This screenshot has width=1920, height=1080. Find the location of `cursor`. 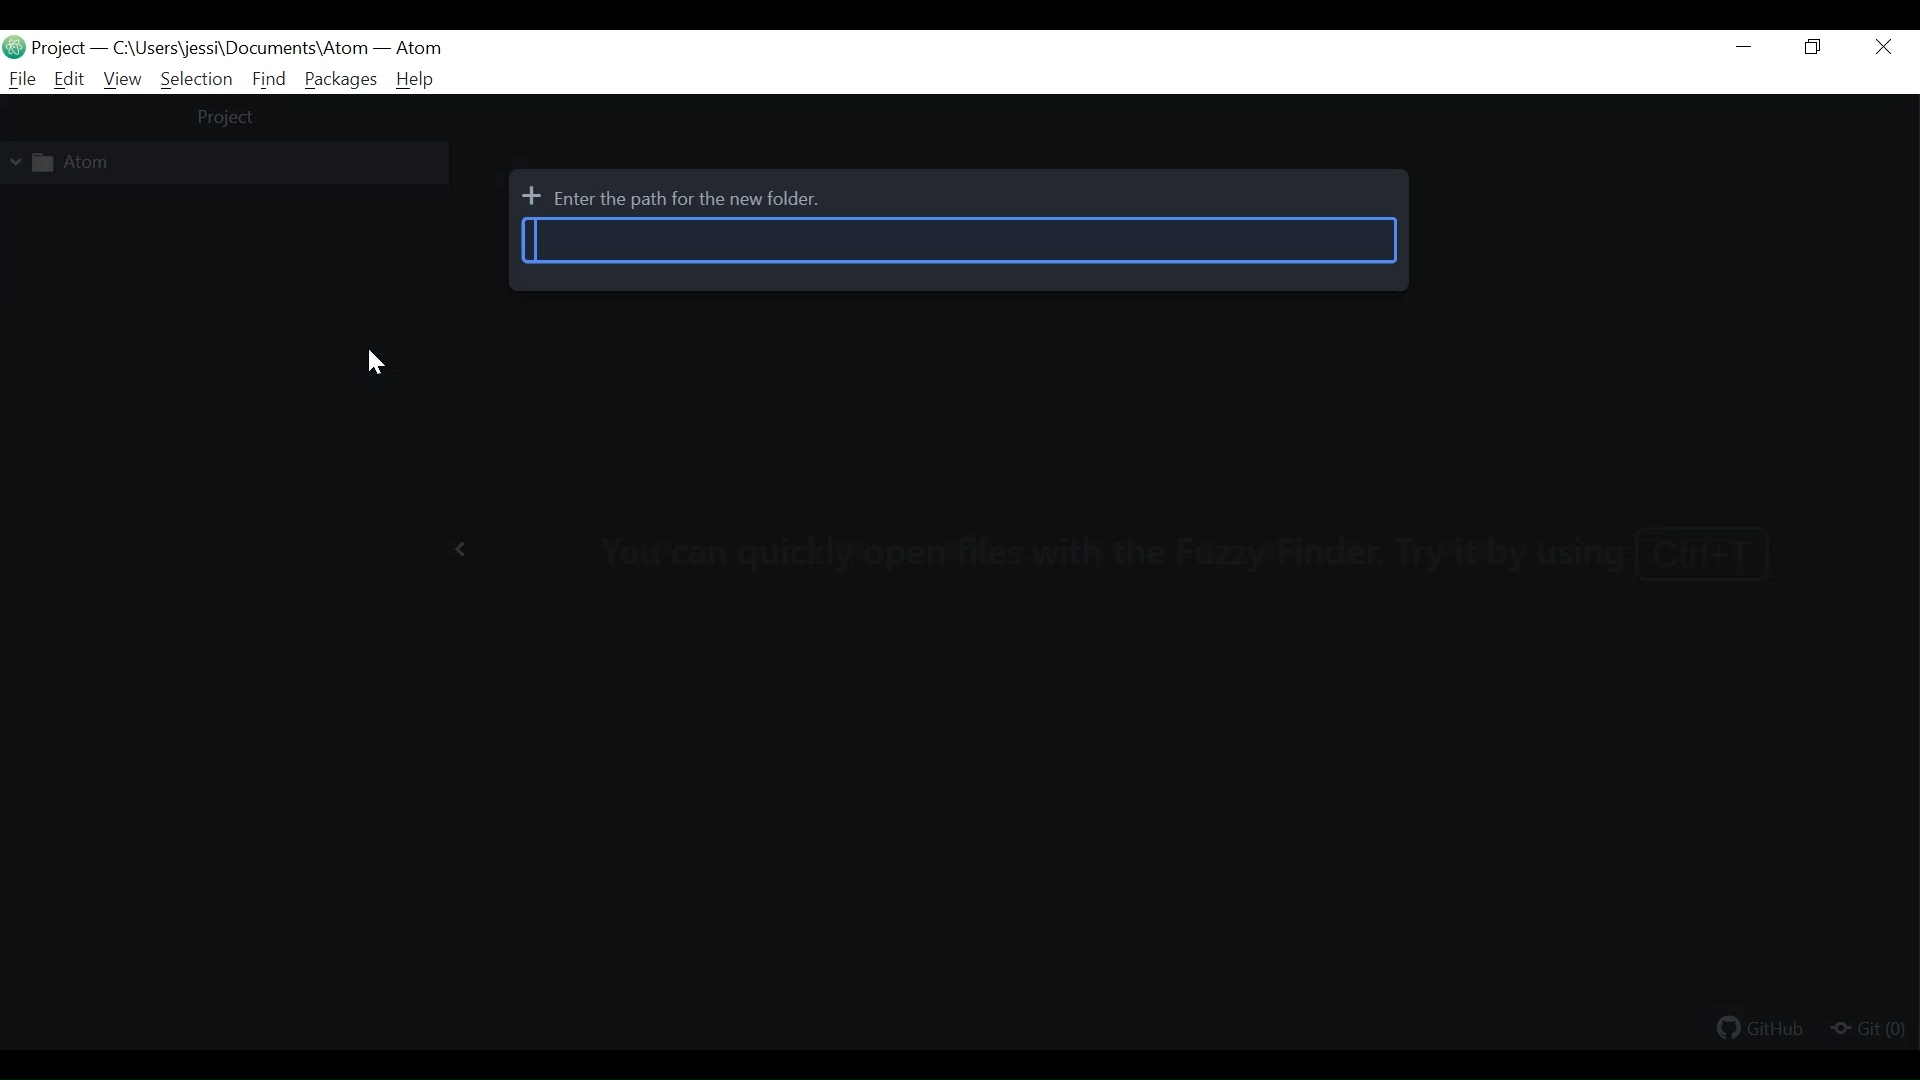

cursor is located at coordinates (376, 366).